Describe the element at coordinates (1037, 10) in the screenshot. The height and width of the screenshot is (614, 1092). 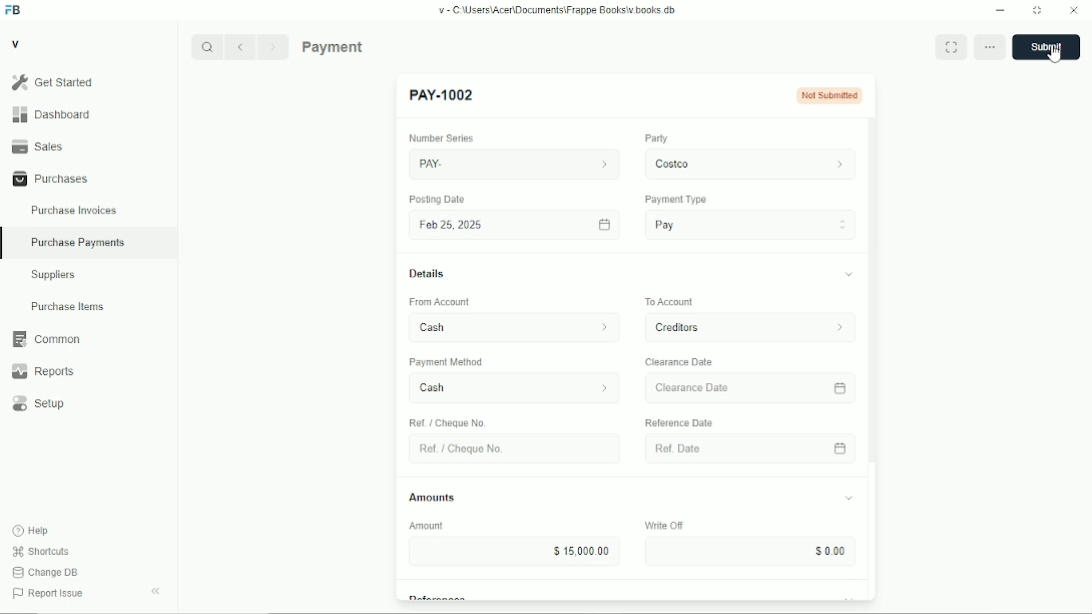
I see `Change dimension` at that location.